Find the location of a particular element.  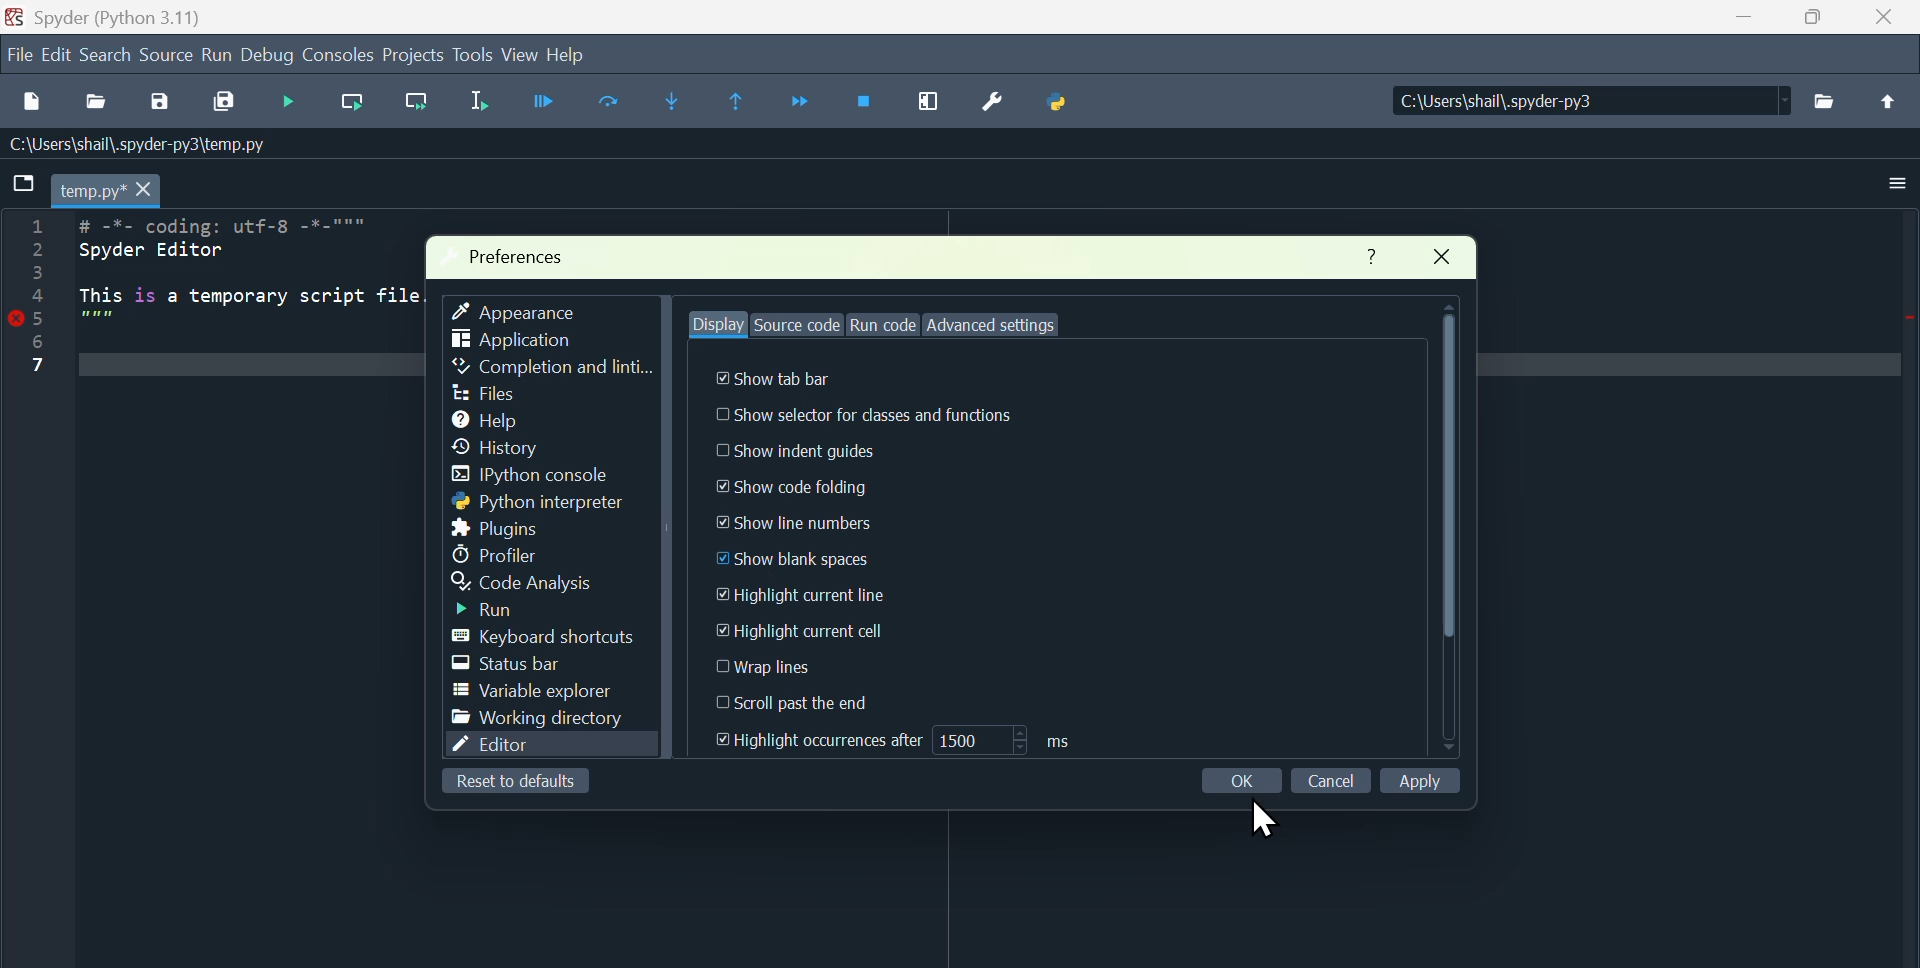

Help is located at coordinates (1371, 253).